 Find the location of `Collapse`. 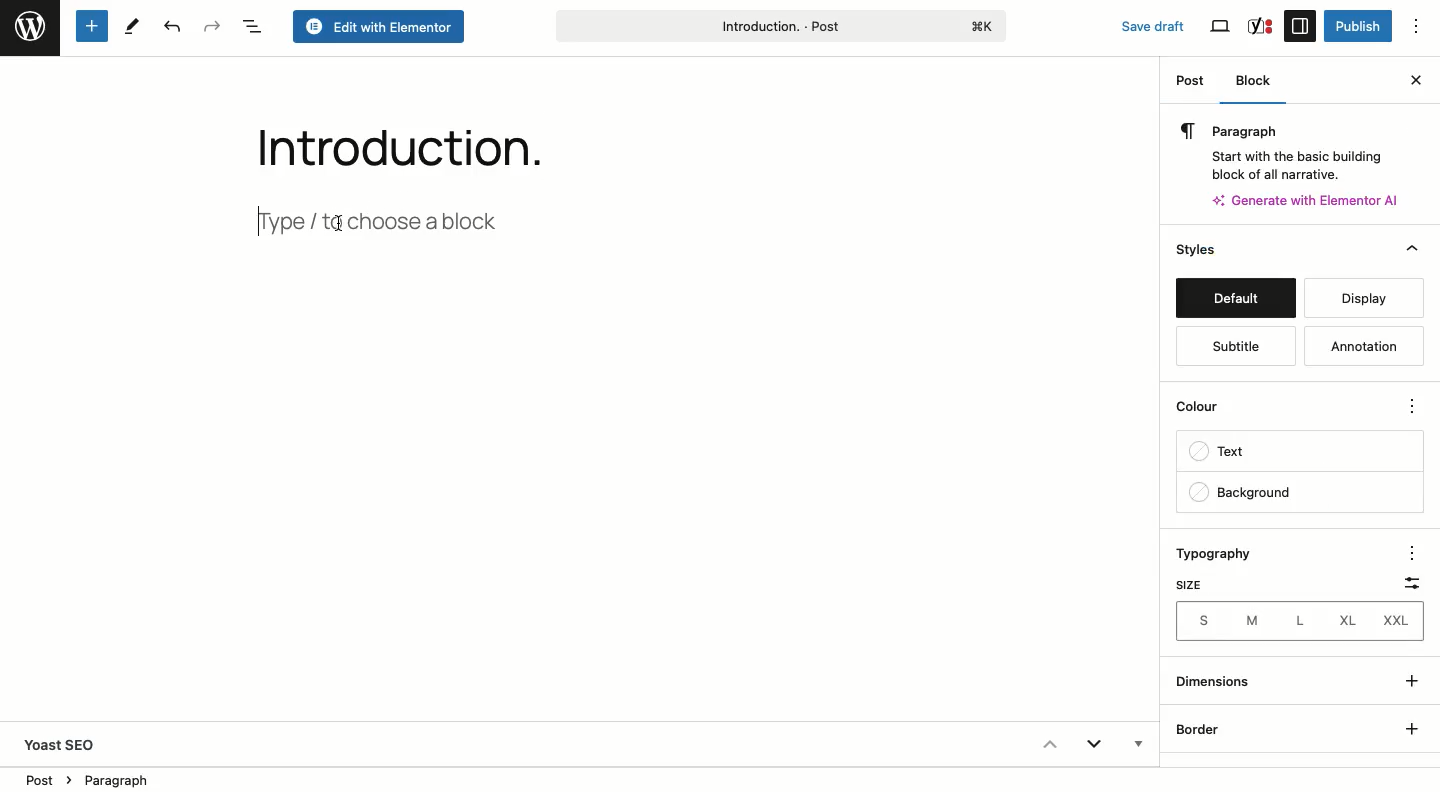

Collapse is located at coordinates (1412, 249).